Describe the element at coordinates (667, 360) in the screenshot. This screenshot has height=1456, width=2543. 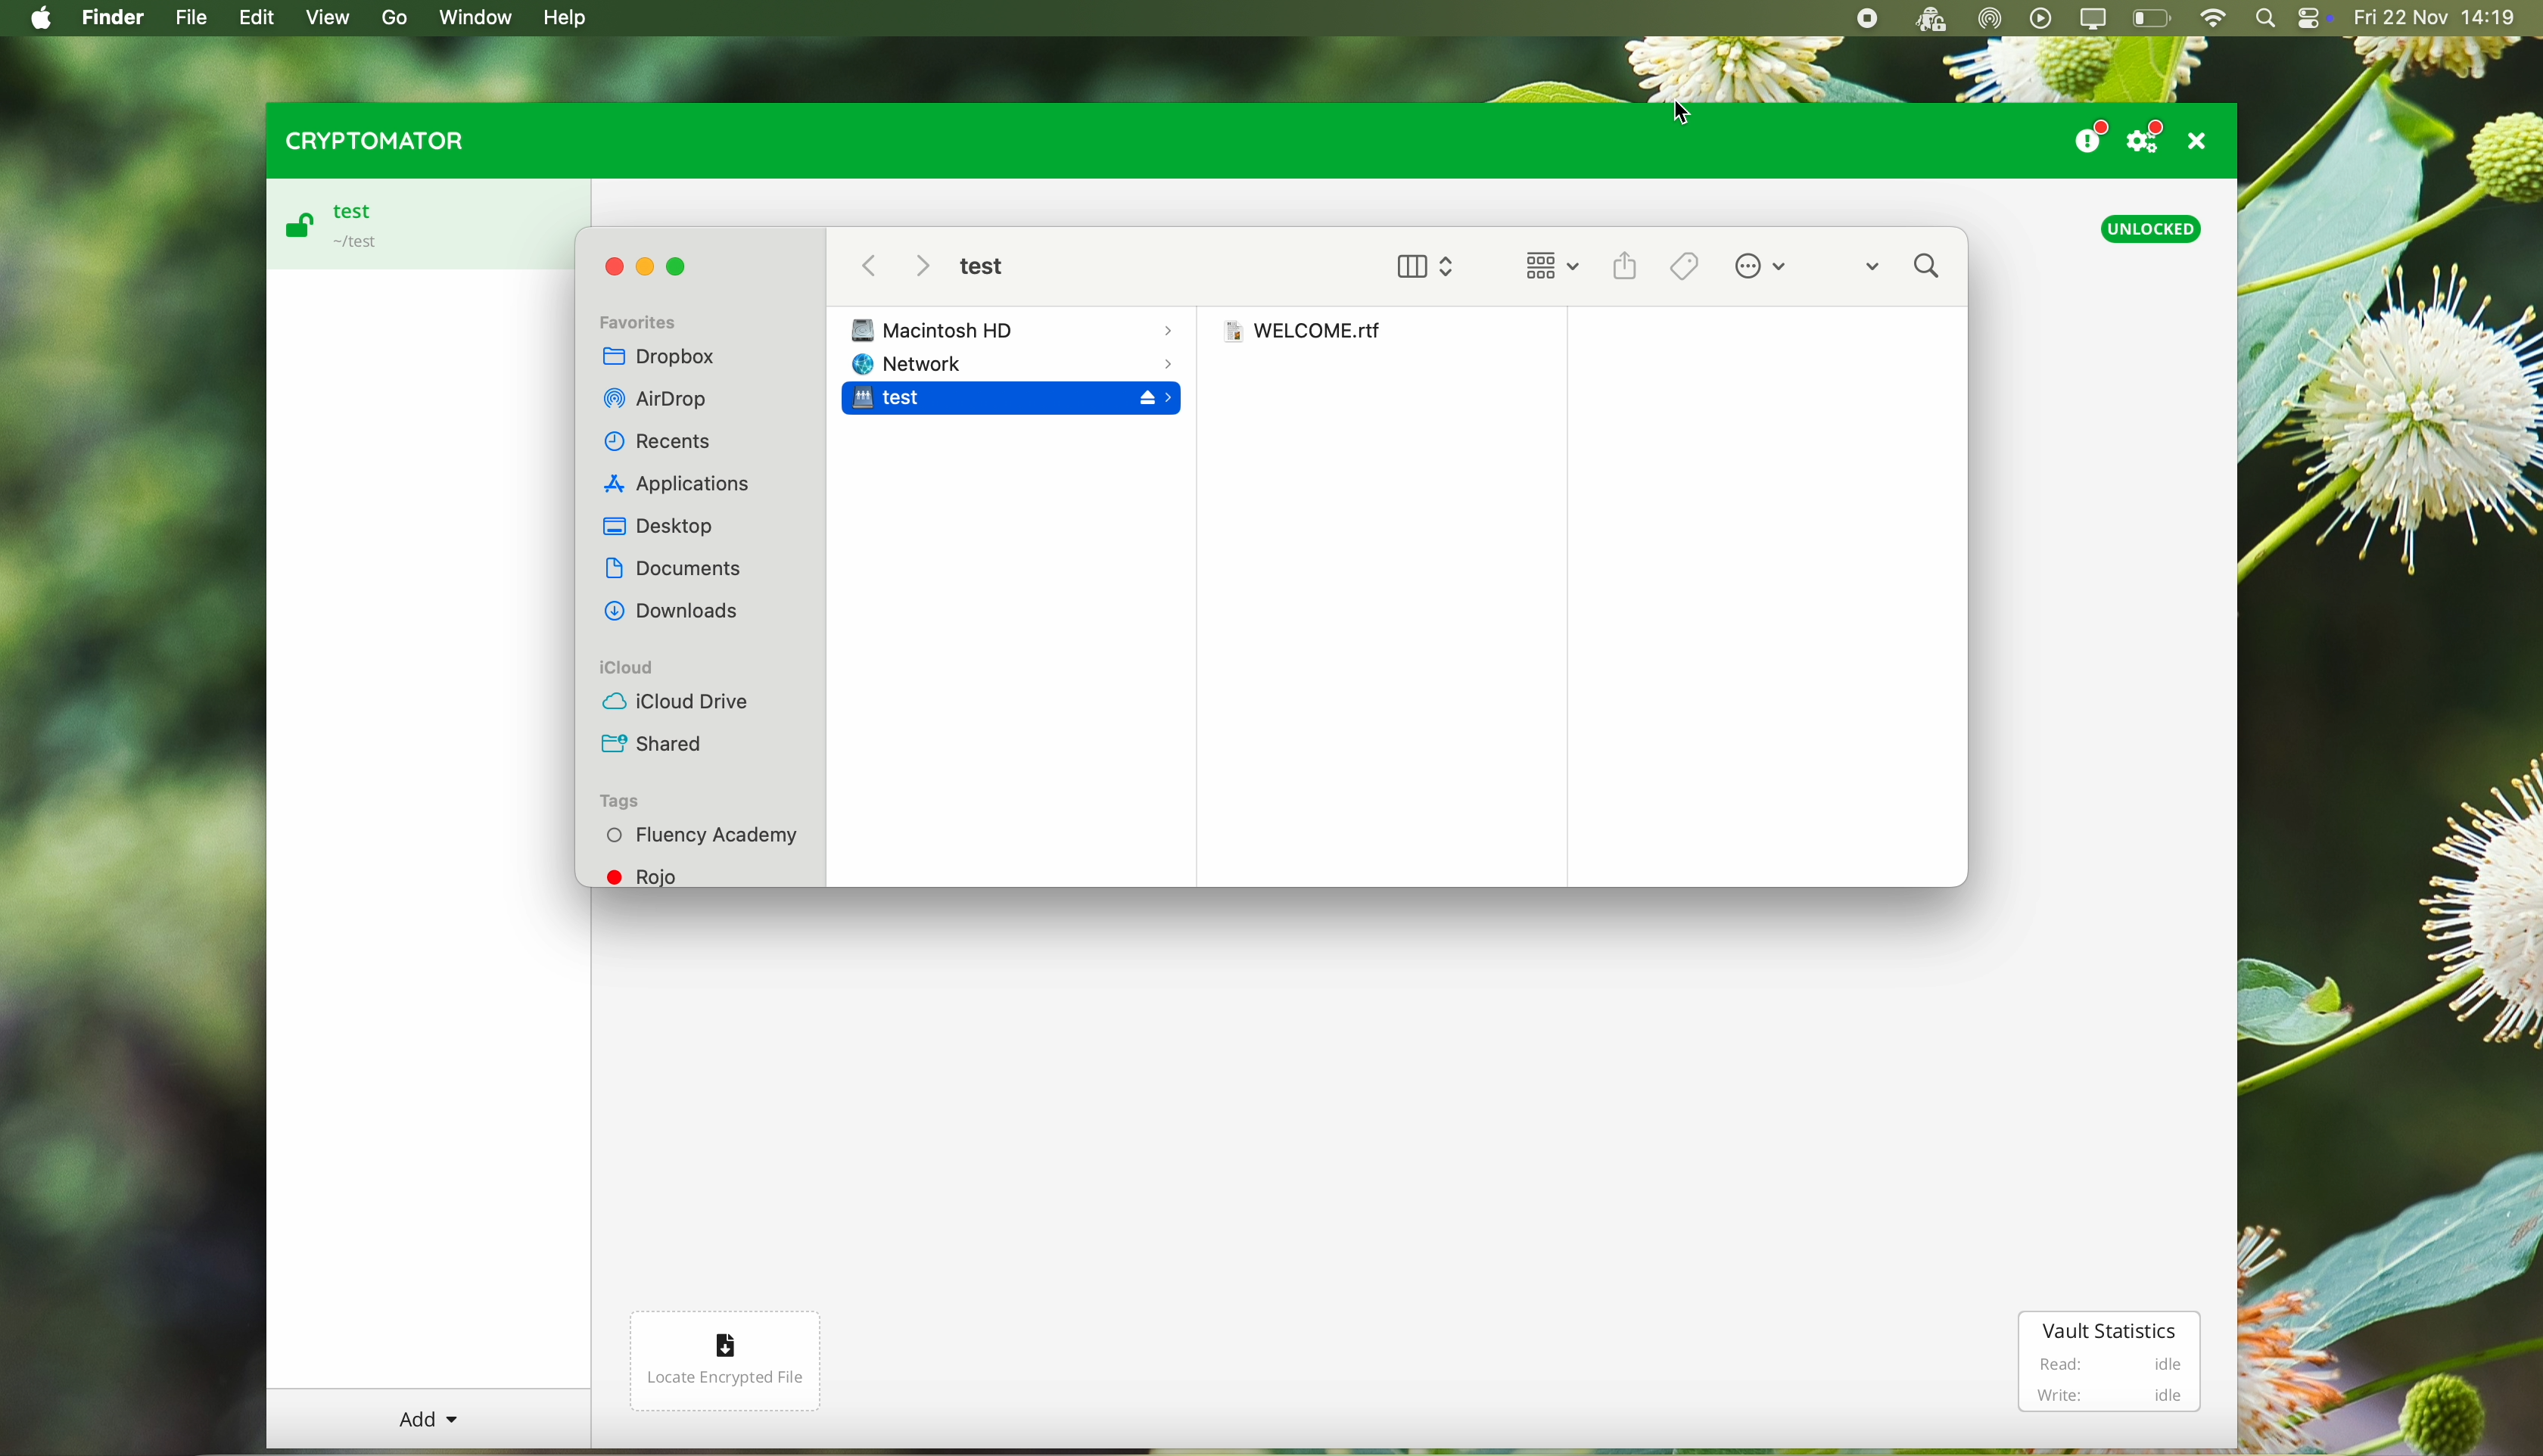
I see `dropbox` at that location.